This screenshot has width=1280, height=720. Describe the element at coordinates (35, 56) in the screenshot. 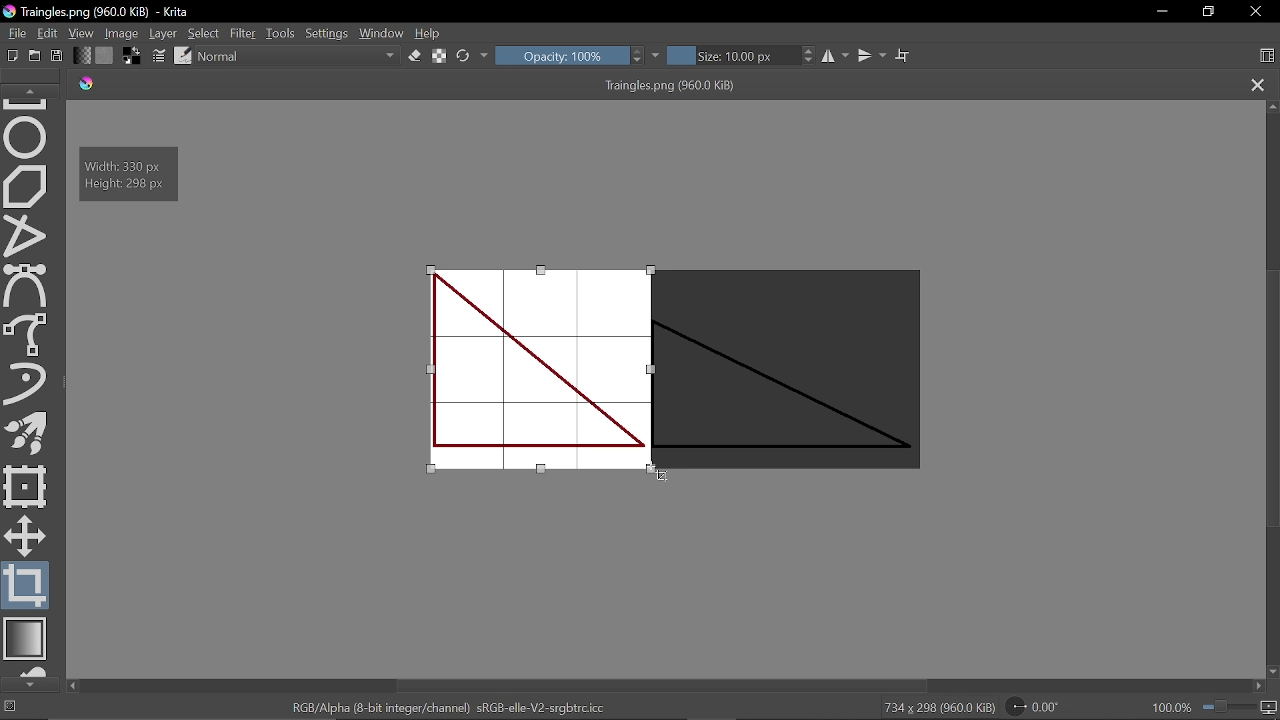

I see `Open new document` at that location.